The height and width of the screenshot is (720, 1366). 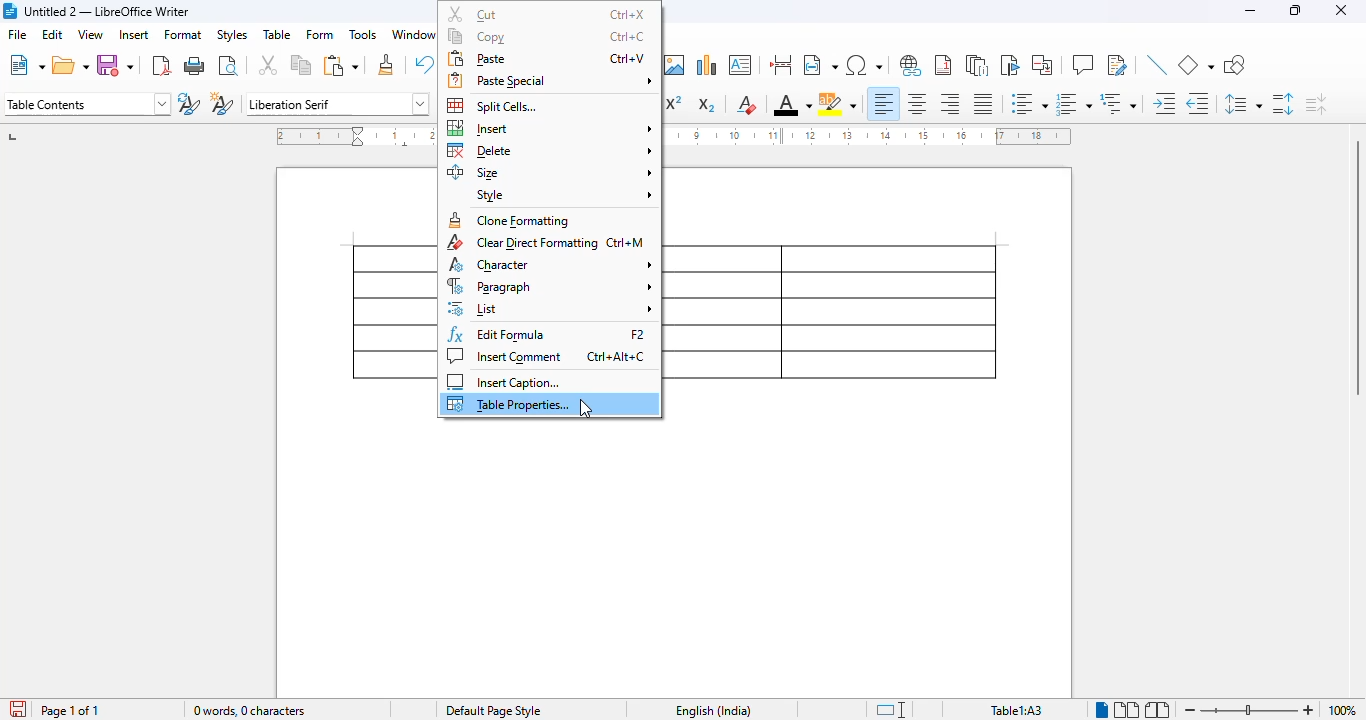 What do you see at coordinates (714, 710) in the screenshot?
I see `text language` at bounding box center [714, 710].